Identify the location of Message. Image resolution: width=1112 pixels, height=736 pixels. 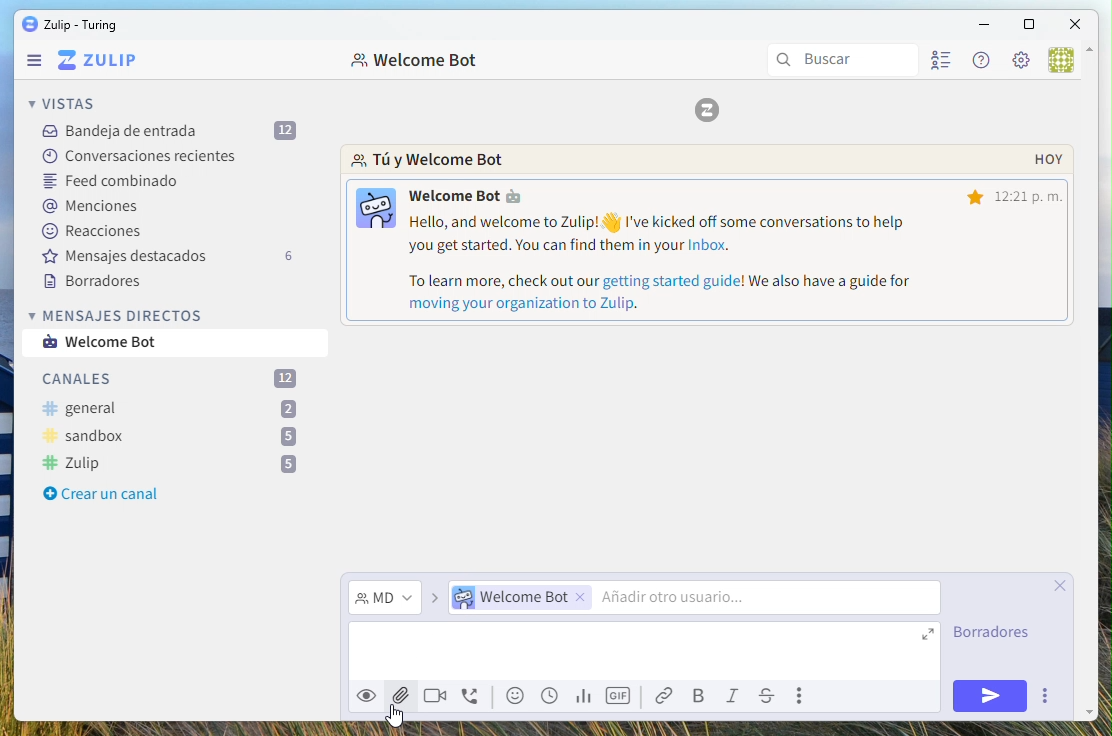
(116, 343).